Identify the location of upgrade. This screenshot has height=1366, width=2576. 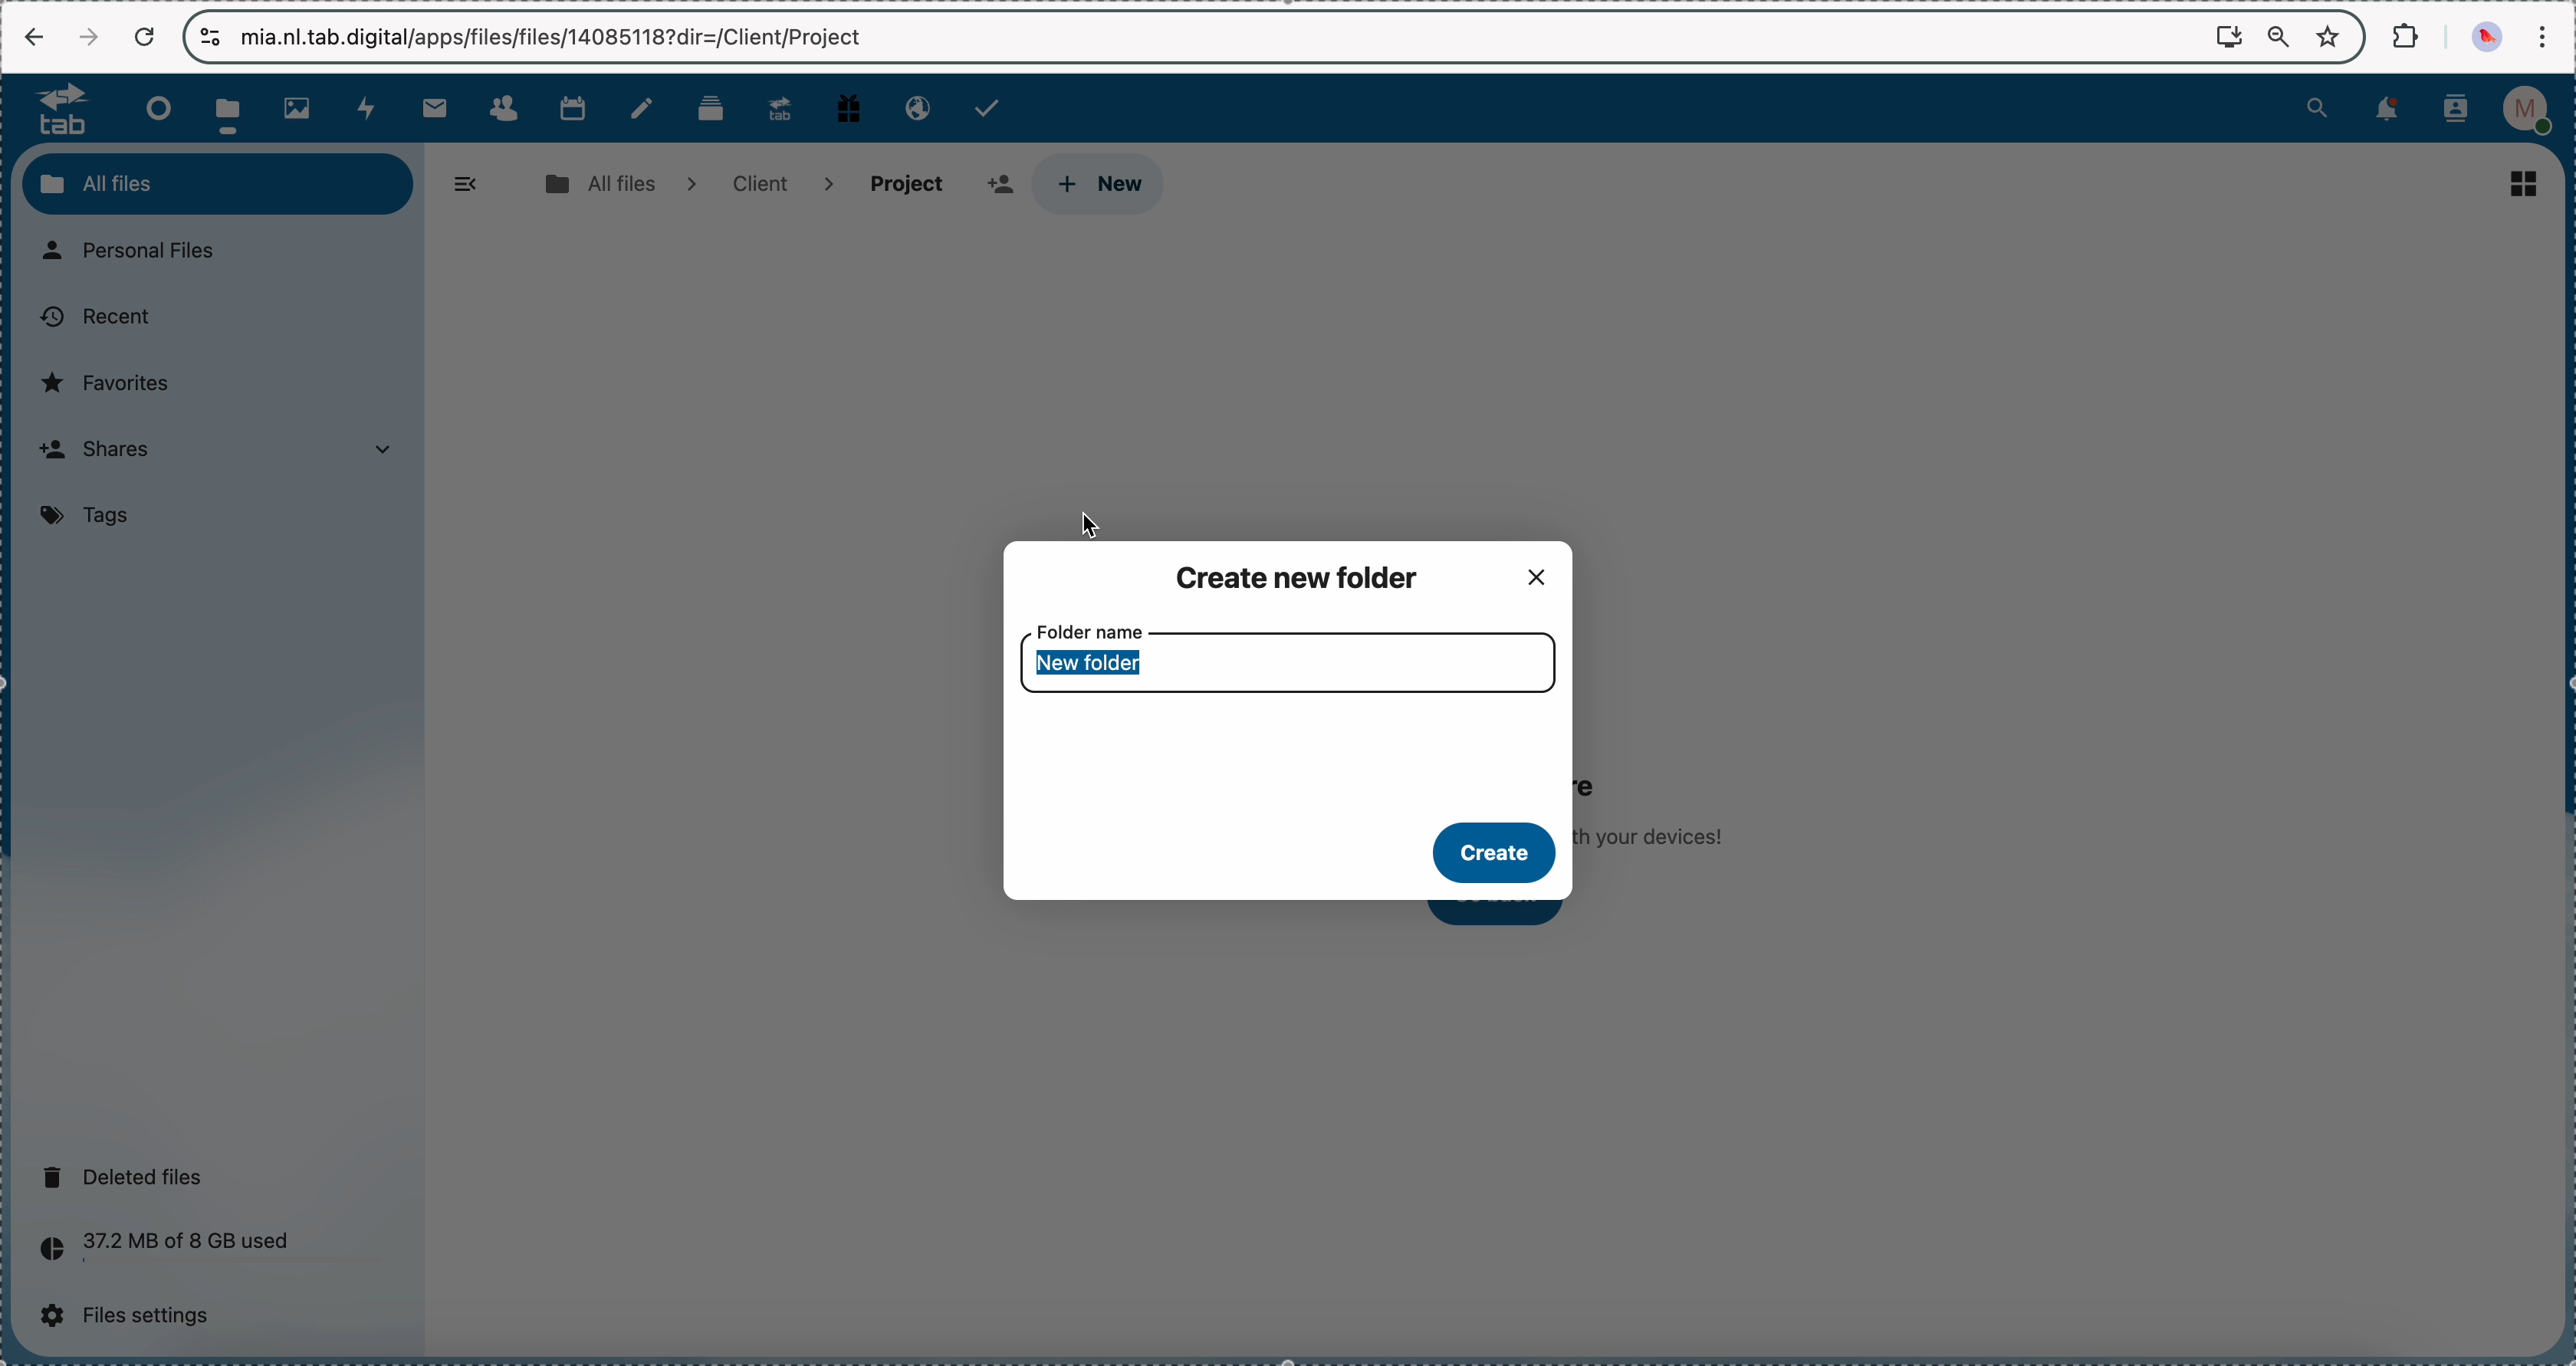
(780, 107).